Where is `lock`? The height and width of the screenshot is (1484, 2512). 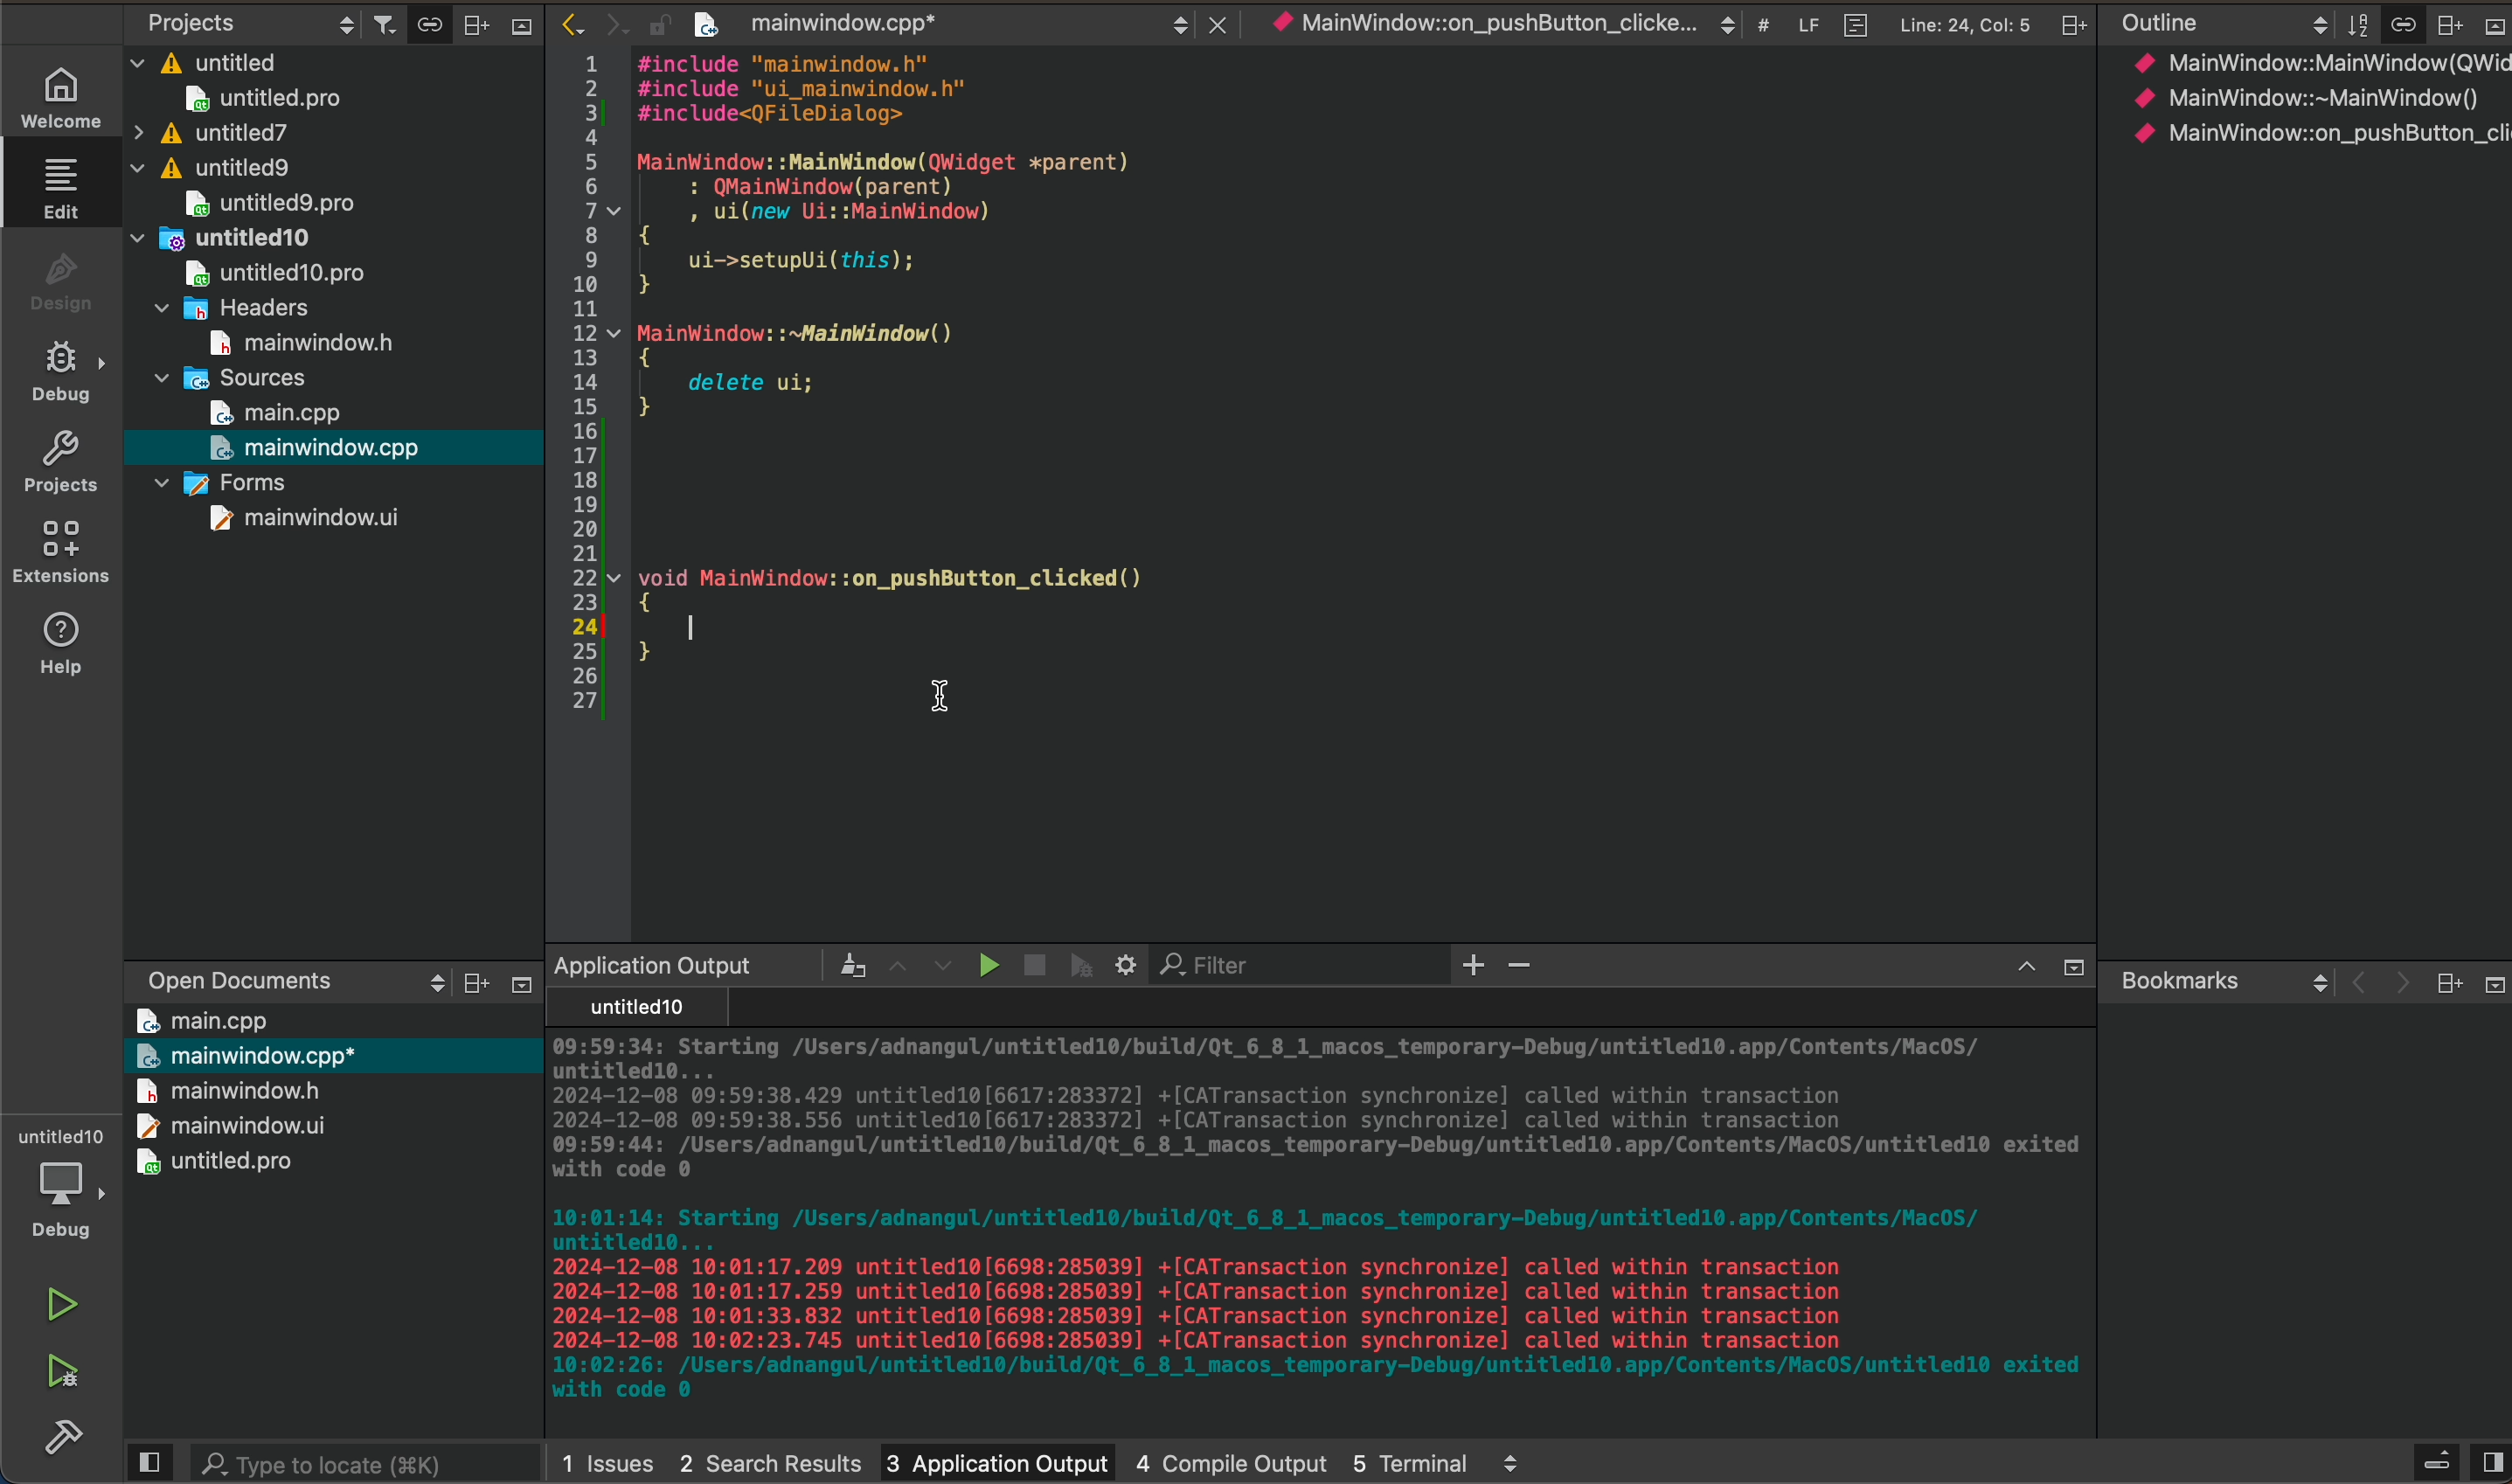 lock is located at coordinates (648, 20).